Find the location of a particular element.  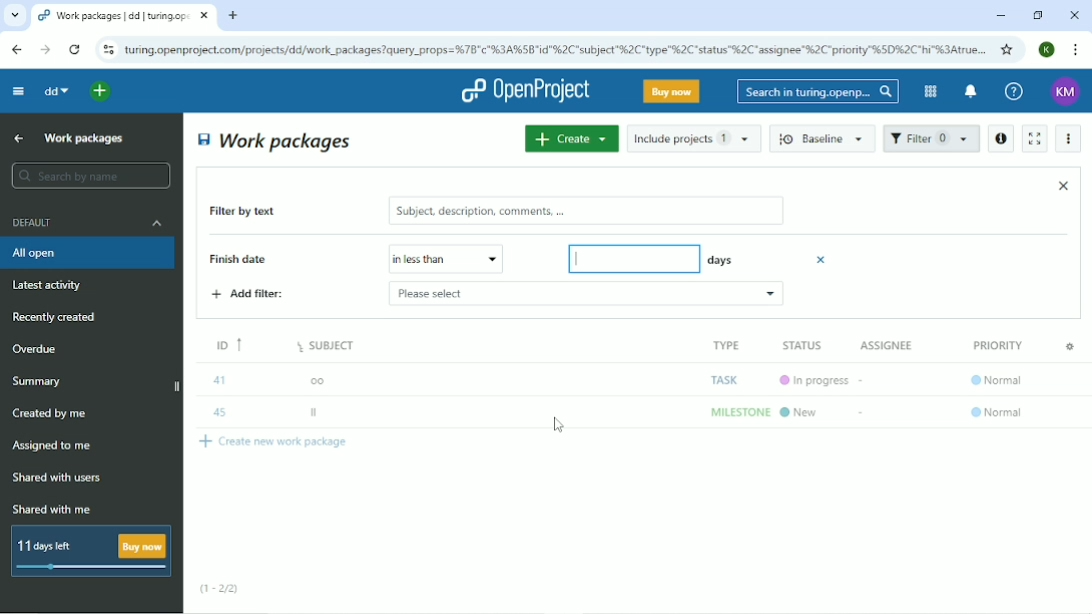

drop down menu is located at coordinates (493, 259).